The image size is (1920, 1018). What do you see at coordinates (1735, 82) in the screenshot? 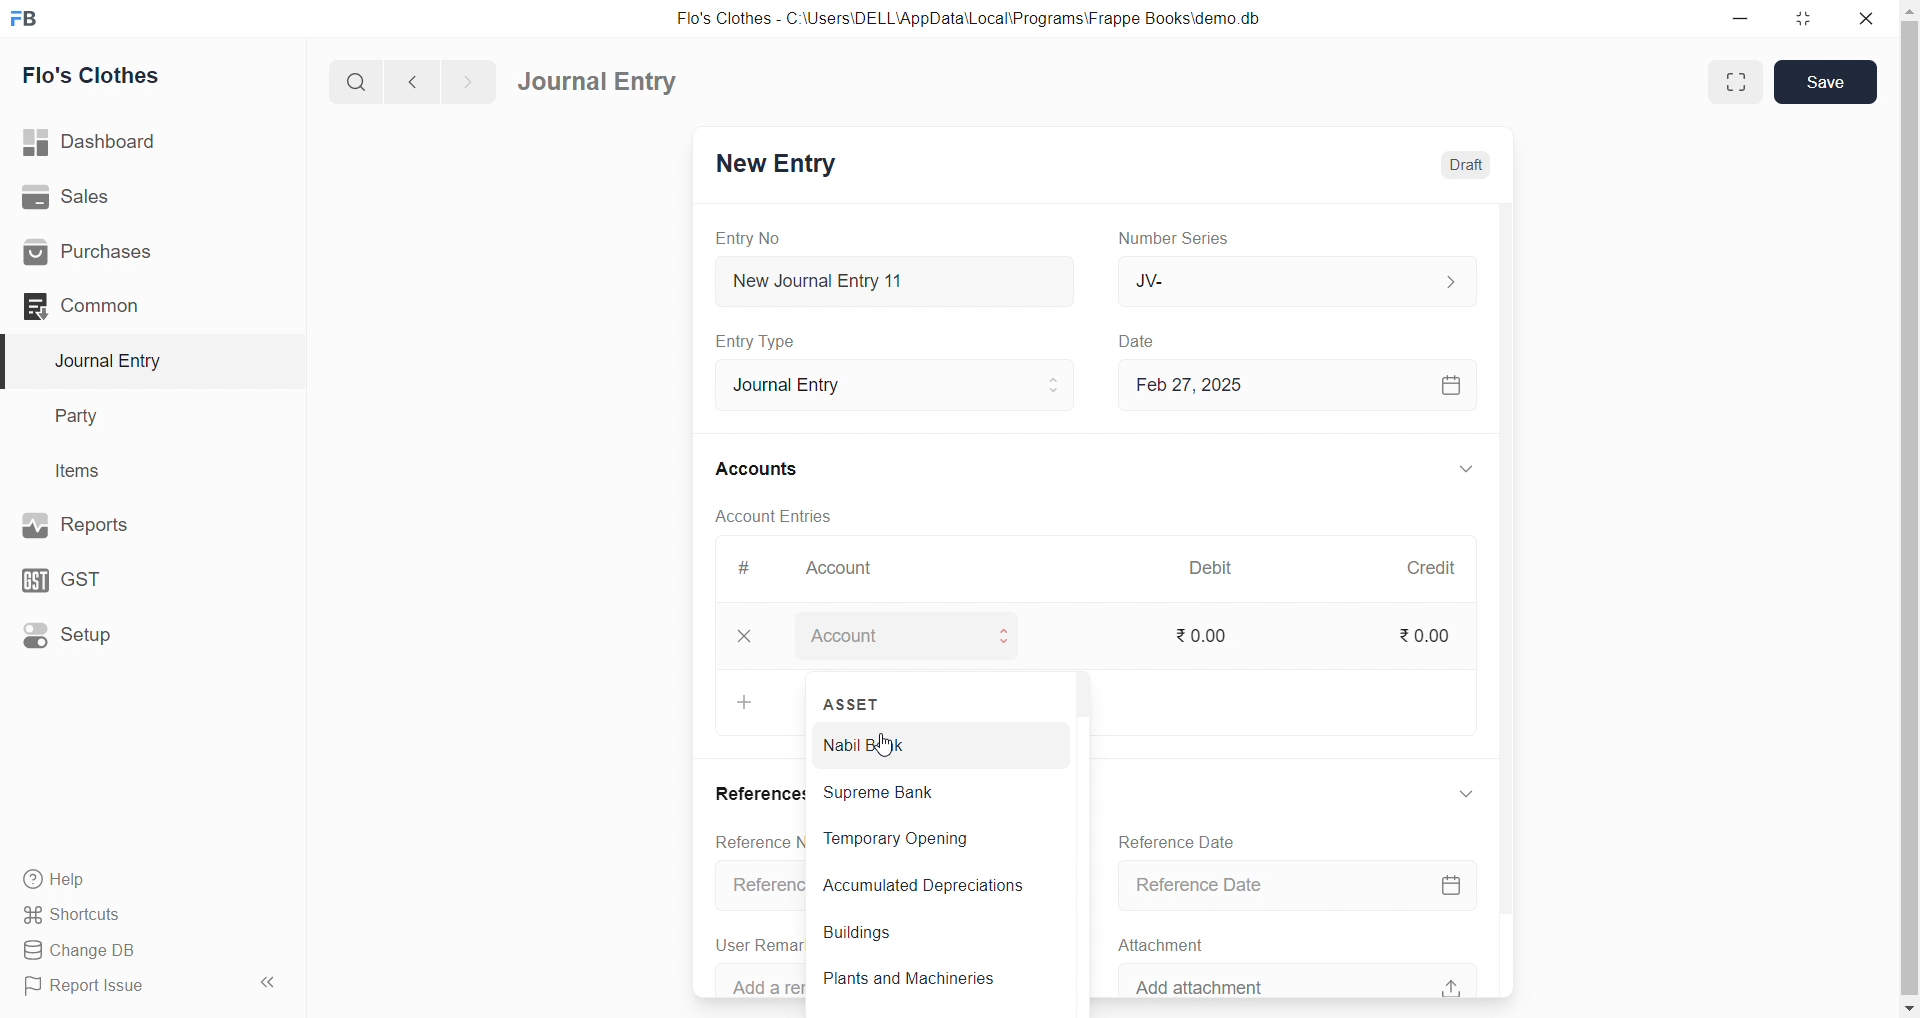
I see `Fit window` at bounding box center [1735, 82].